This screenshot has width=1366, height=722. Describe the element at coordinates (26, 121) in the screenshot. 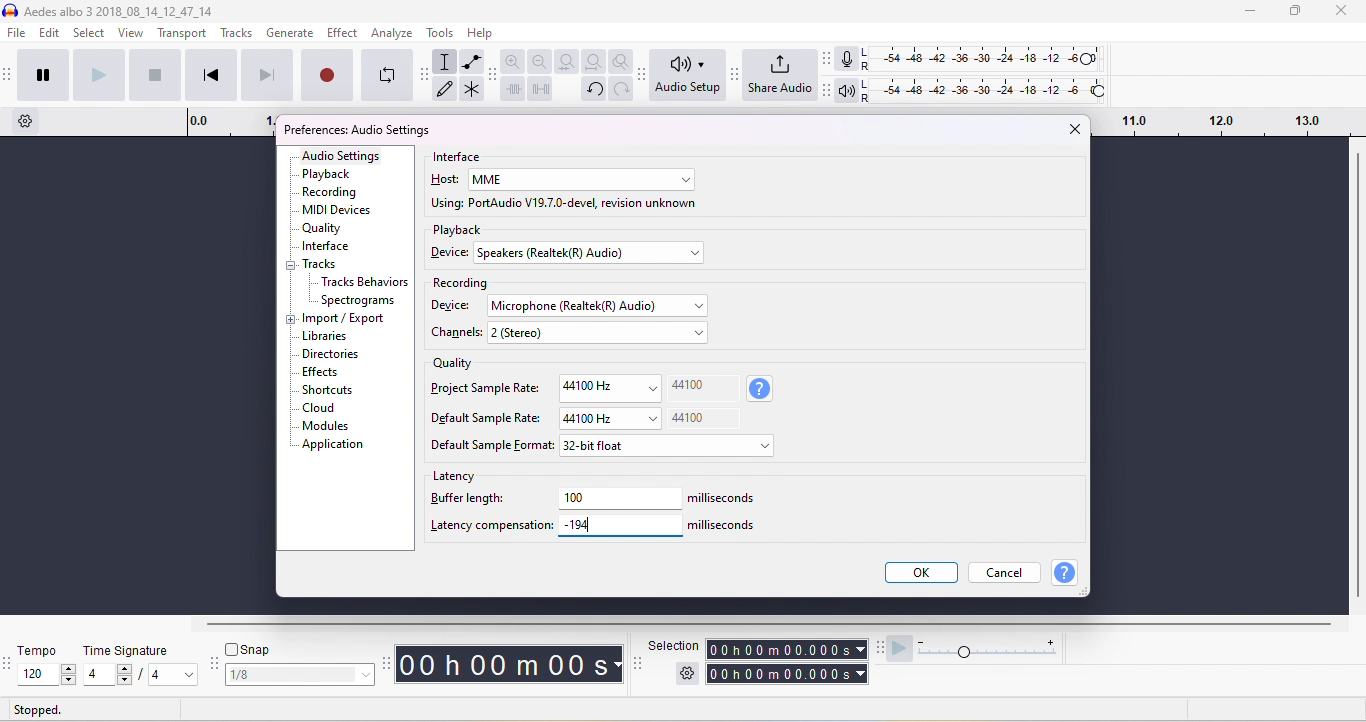

I see `timeline options` at that location.